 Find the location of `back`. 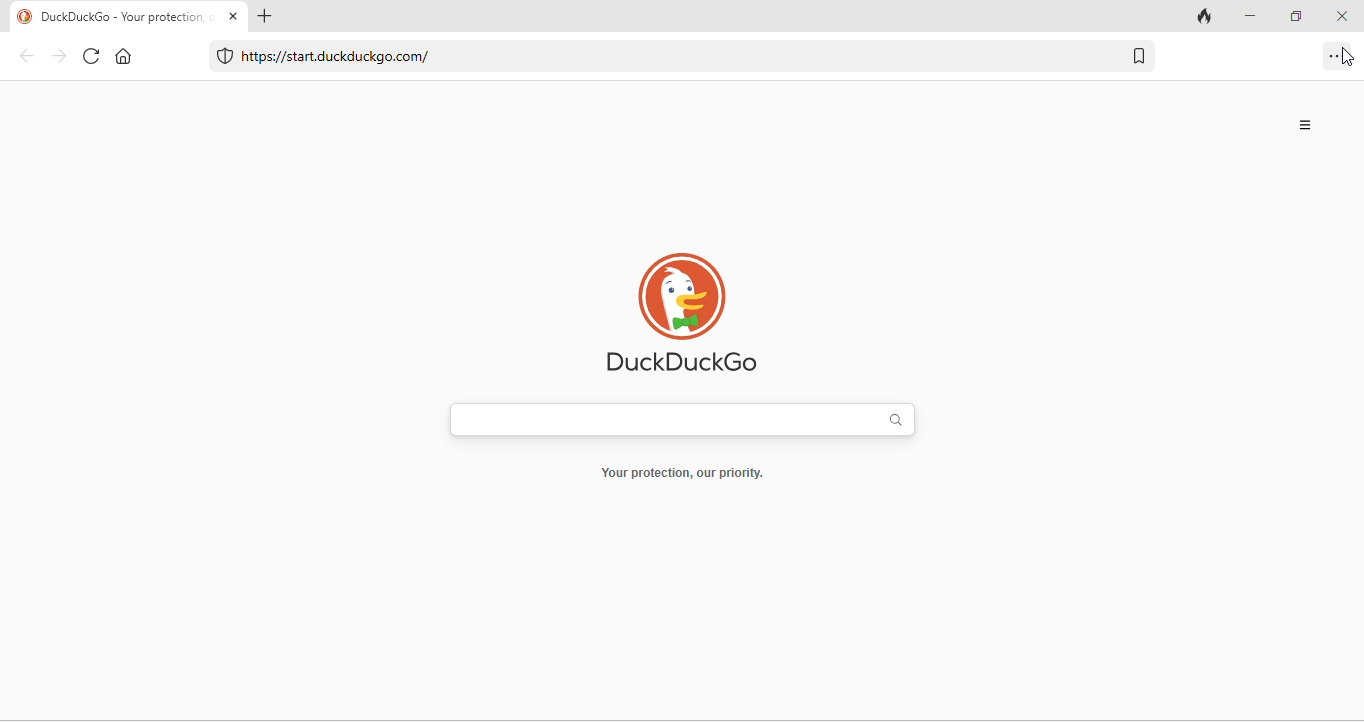

back is located at coordinates (25, 56).